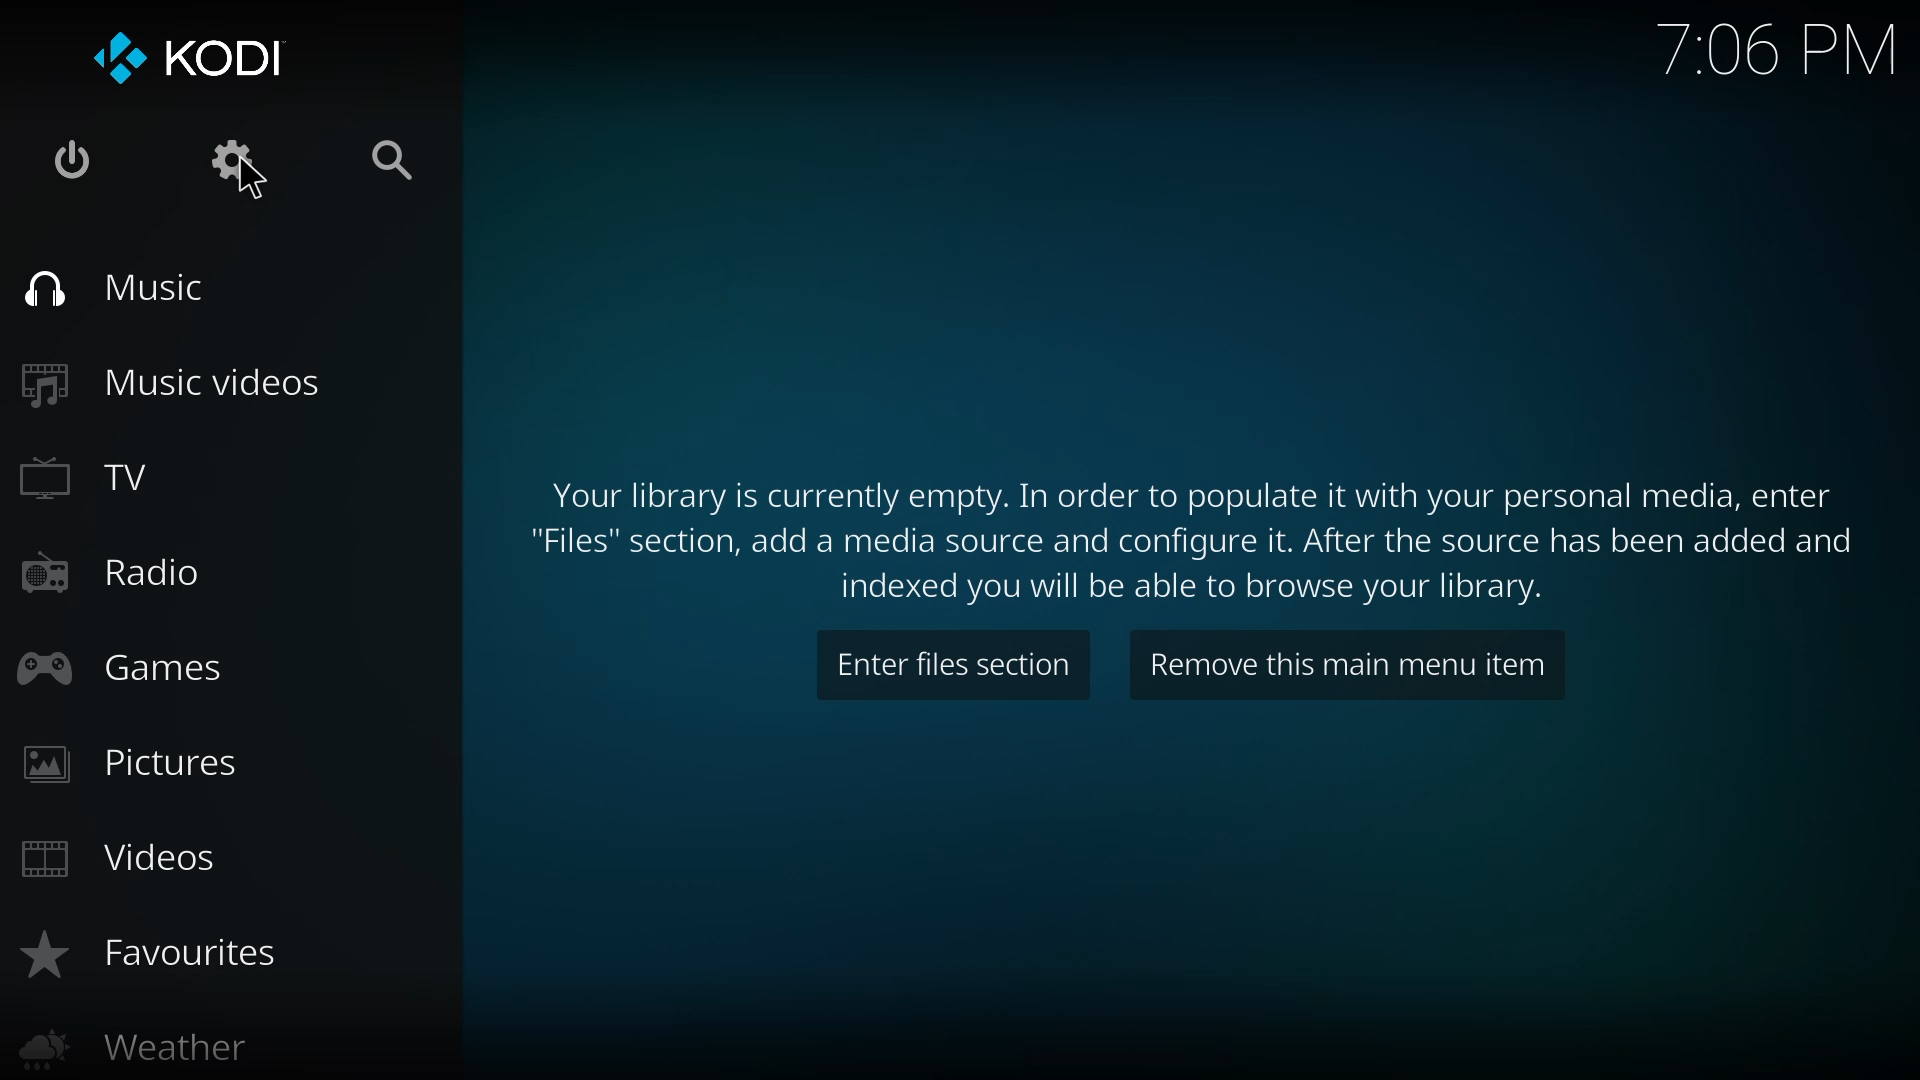 The image size is (1920, 1080). What do you see at coordinates (1196, 540) in the screenshot?
I see `learn more` at bounding box center [1196, 540].